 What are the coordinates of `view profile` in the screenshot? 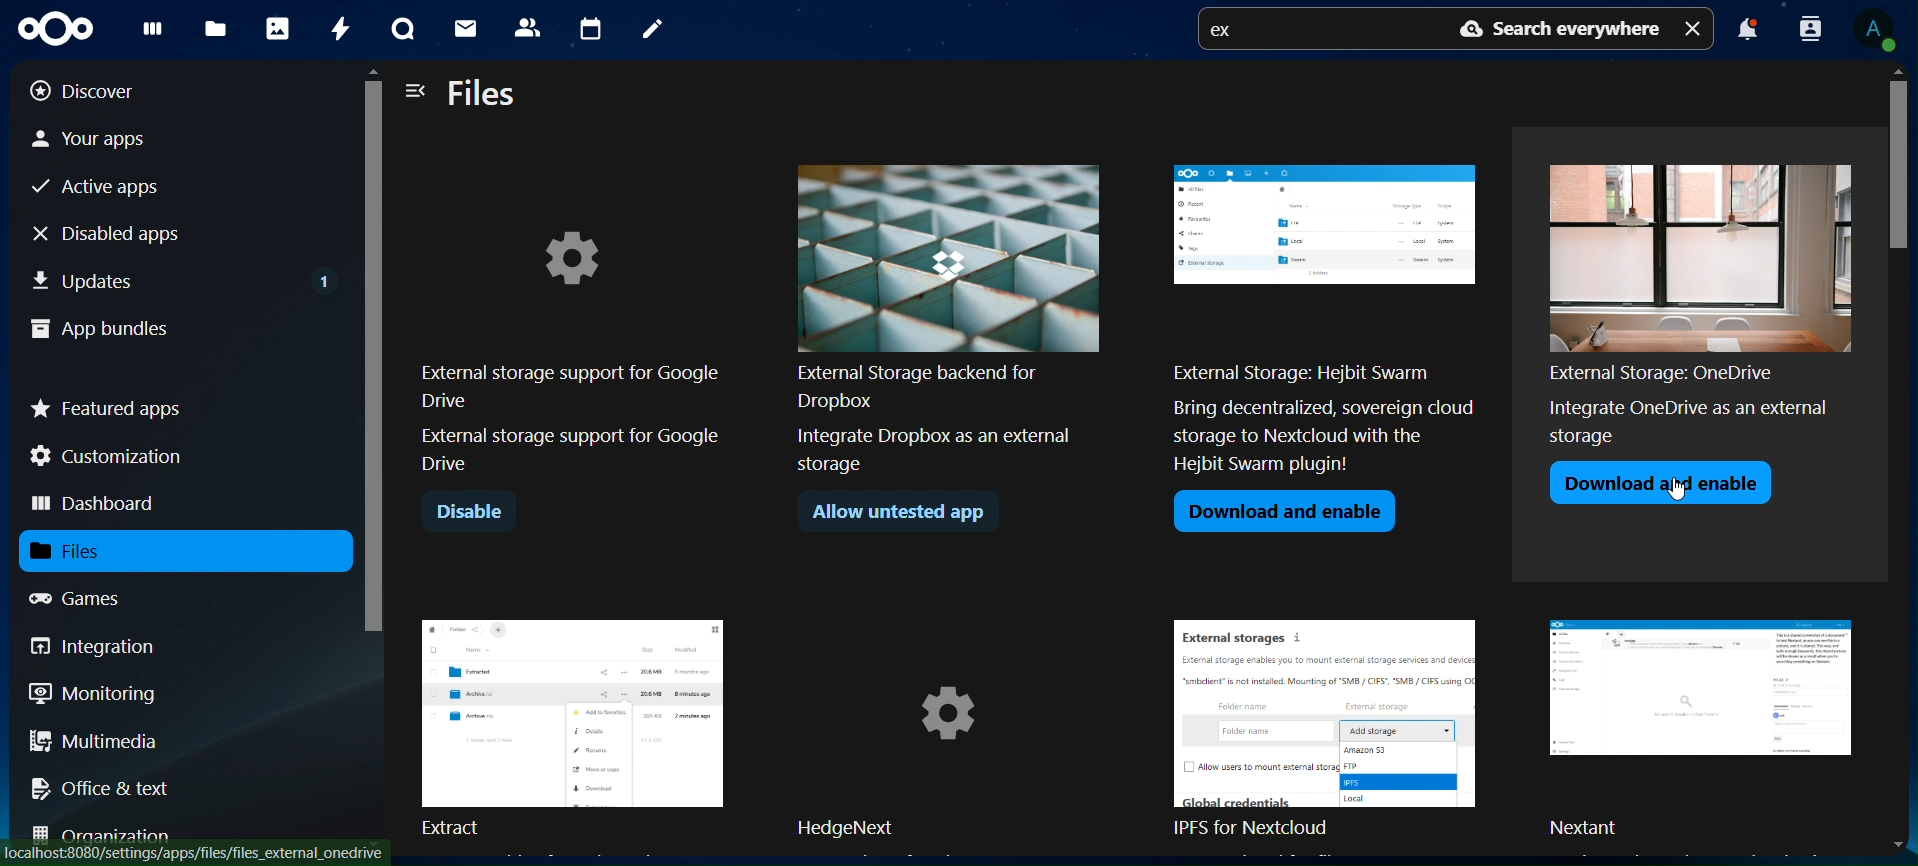 It's located at (1881, 30).